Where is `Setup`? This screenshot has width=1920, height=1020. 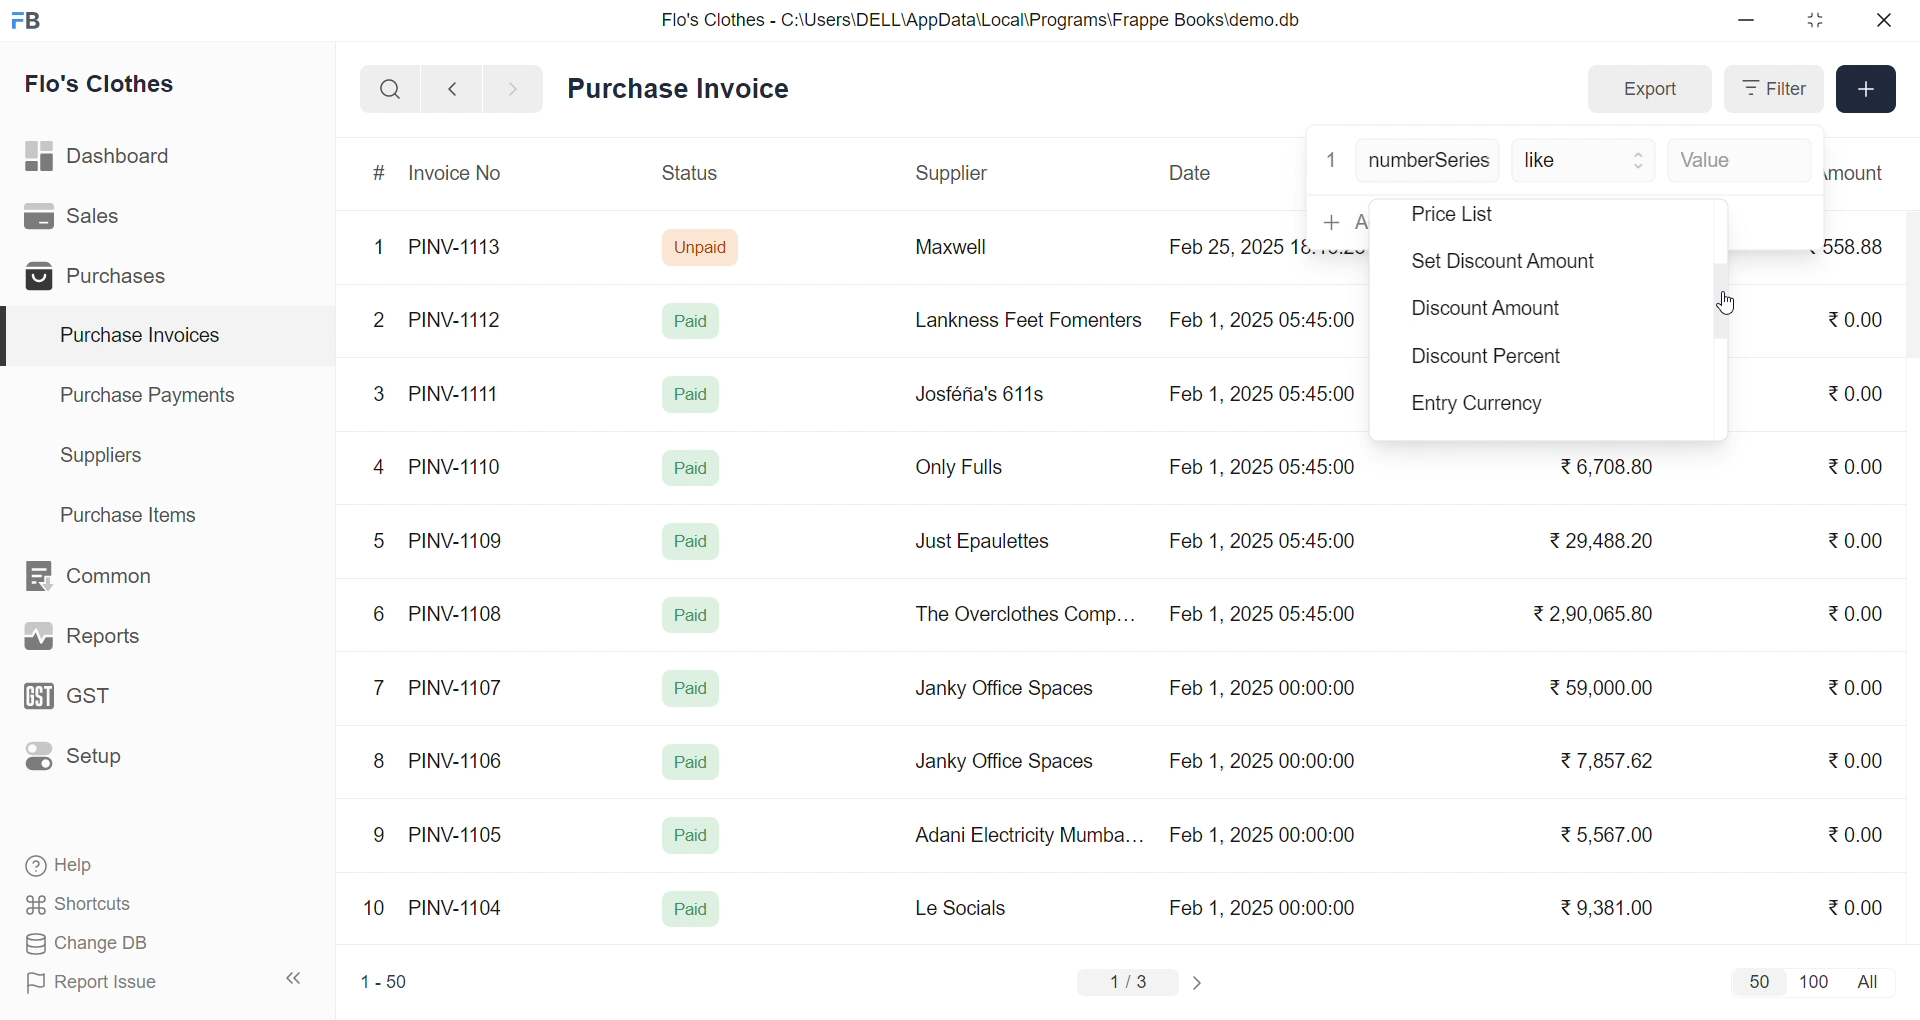 Setup is located at coordinates (104, 763).